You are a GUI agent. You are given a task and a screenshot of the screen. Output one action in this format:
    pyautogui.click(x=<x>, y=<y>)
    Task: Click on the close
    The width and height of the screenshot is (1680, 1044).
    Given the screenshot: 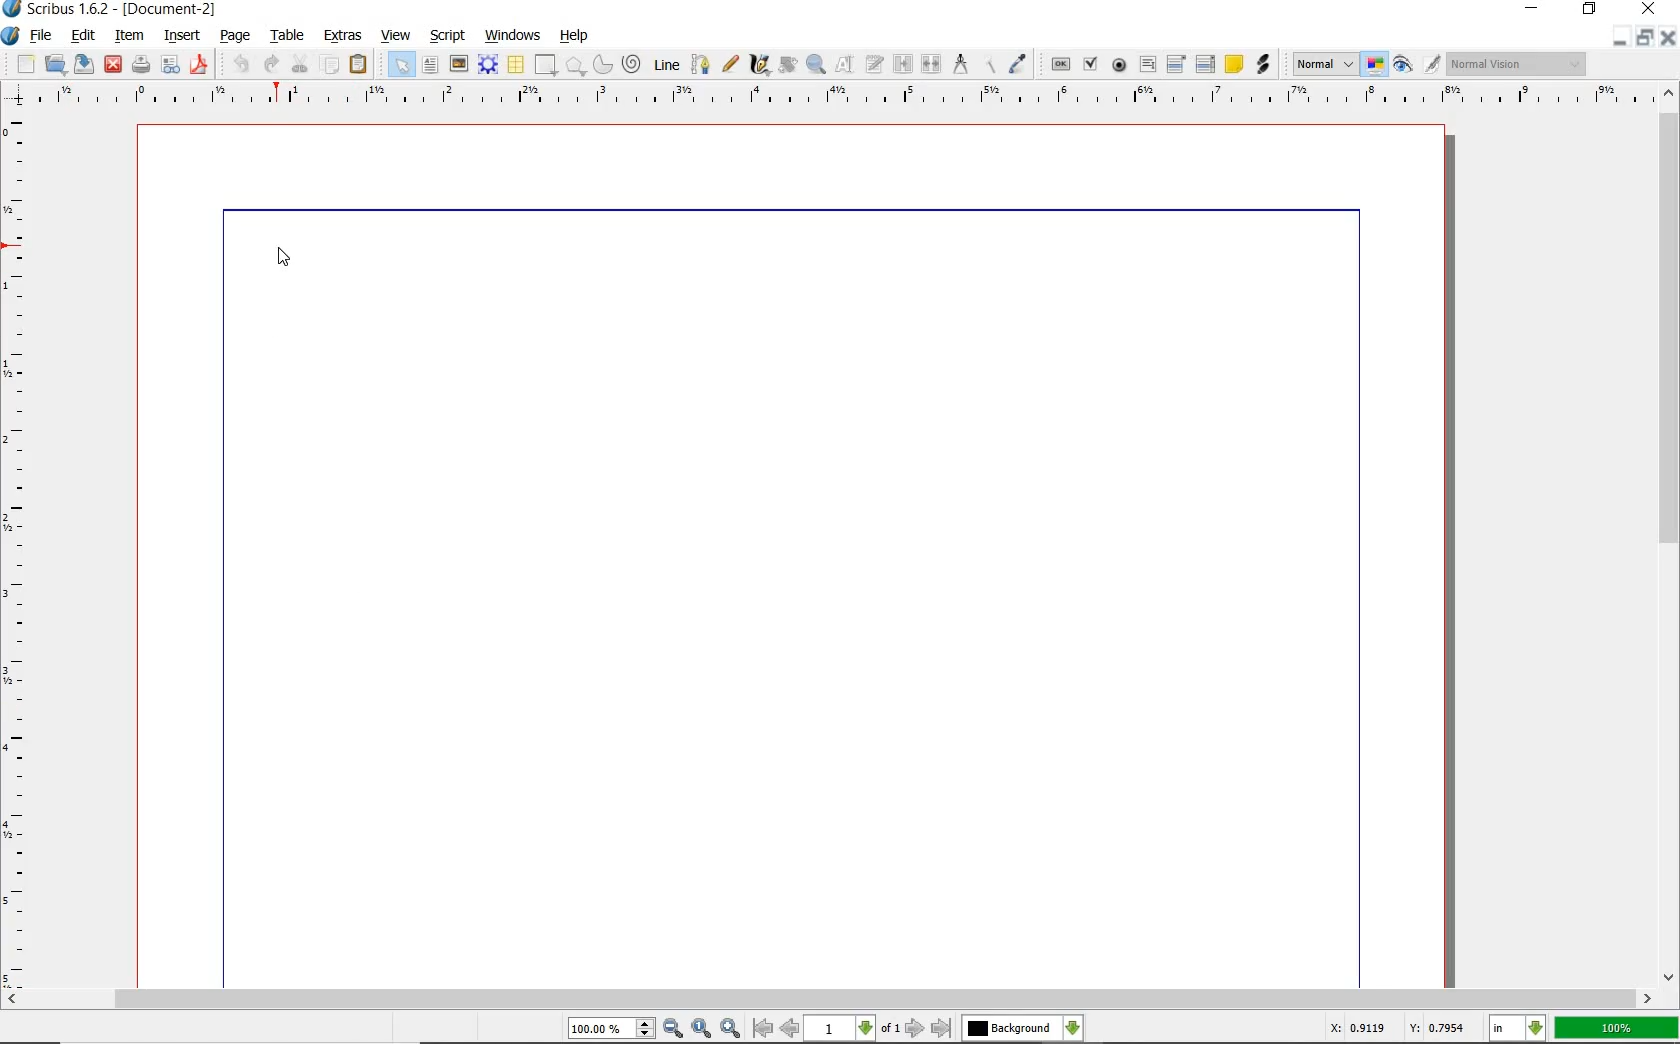 What is the action you would take?
    pyautogui.click(x=1670, y=38)
    